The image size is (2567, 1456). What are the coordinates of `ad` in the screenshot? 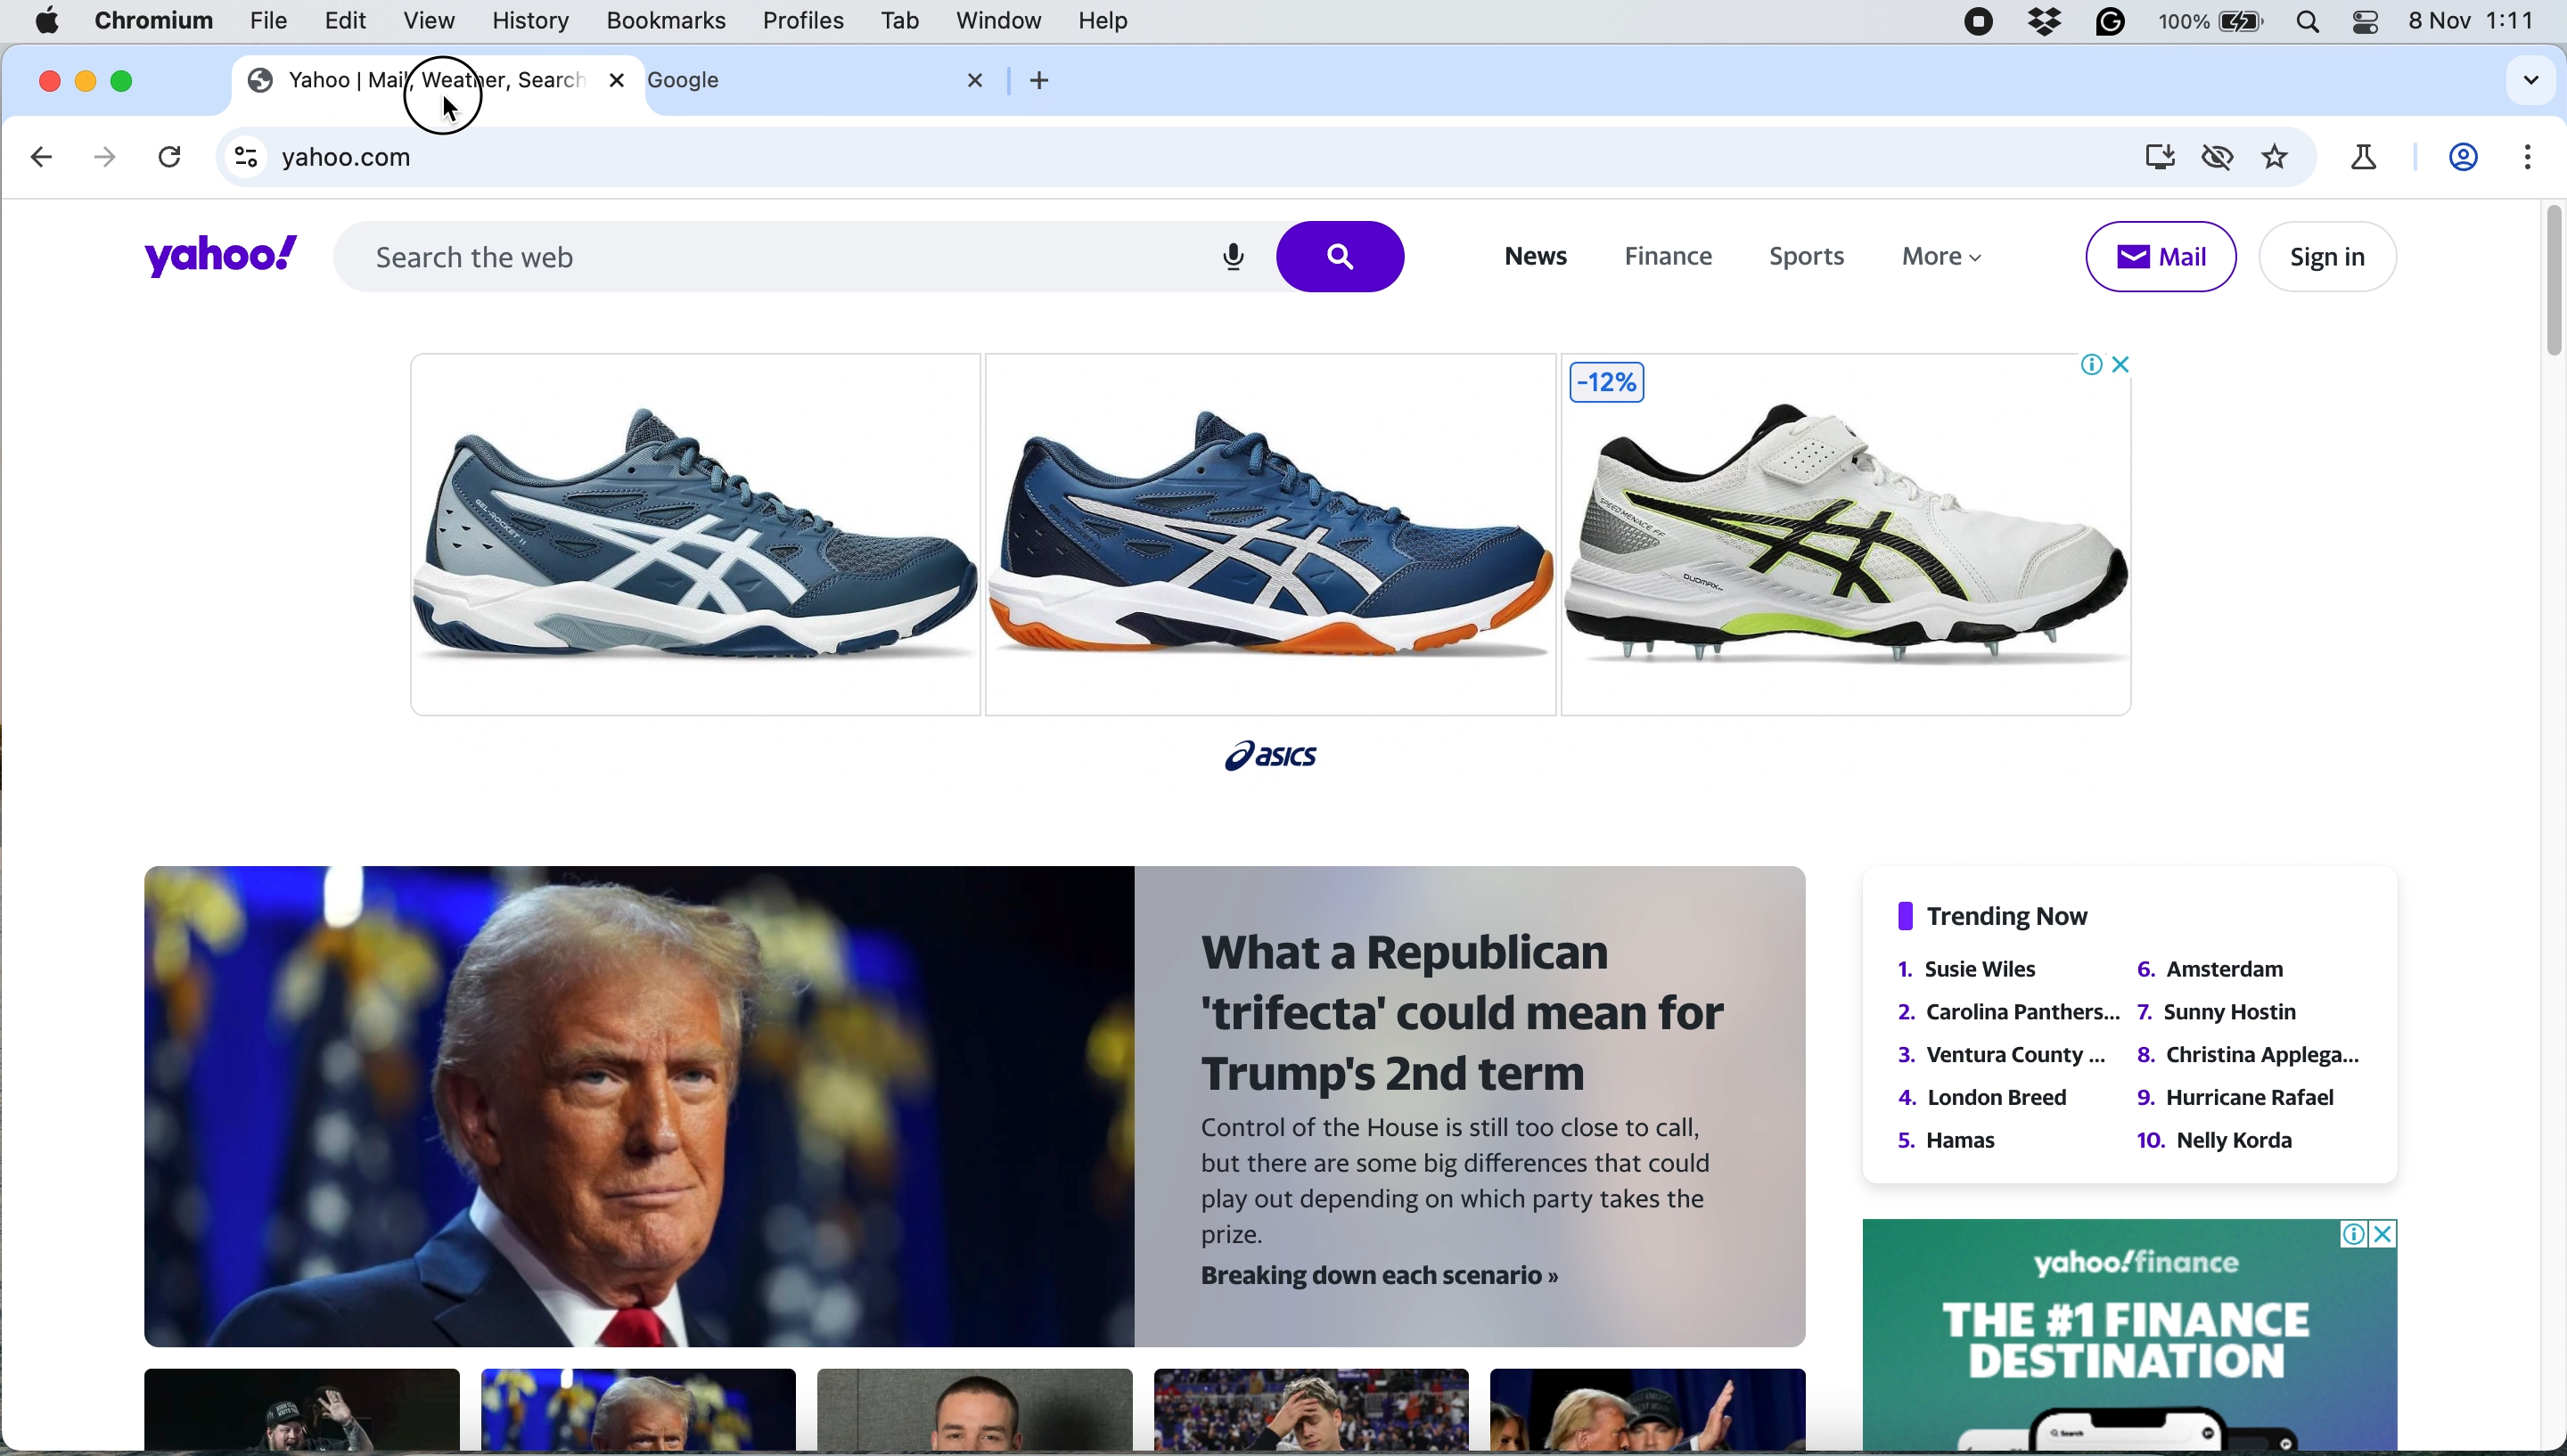 It's located at (1286, 548).